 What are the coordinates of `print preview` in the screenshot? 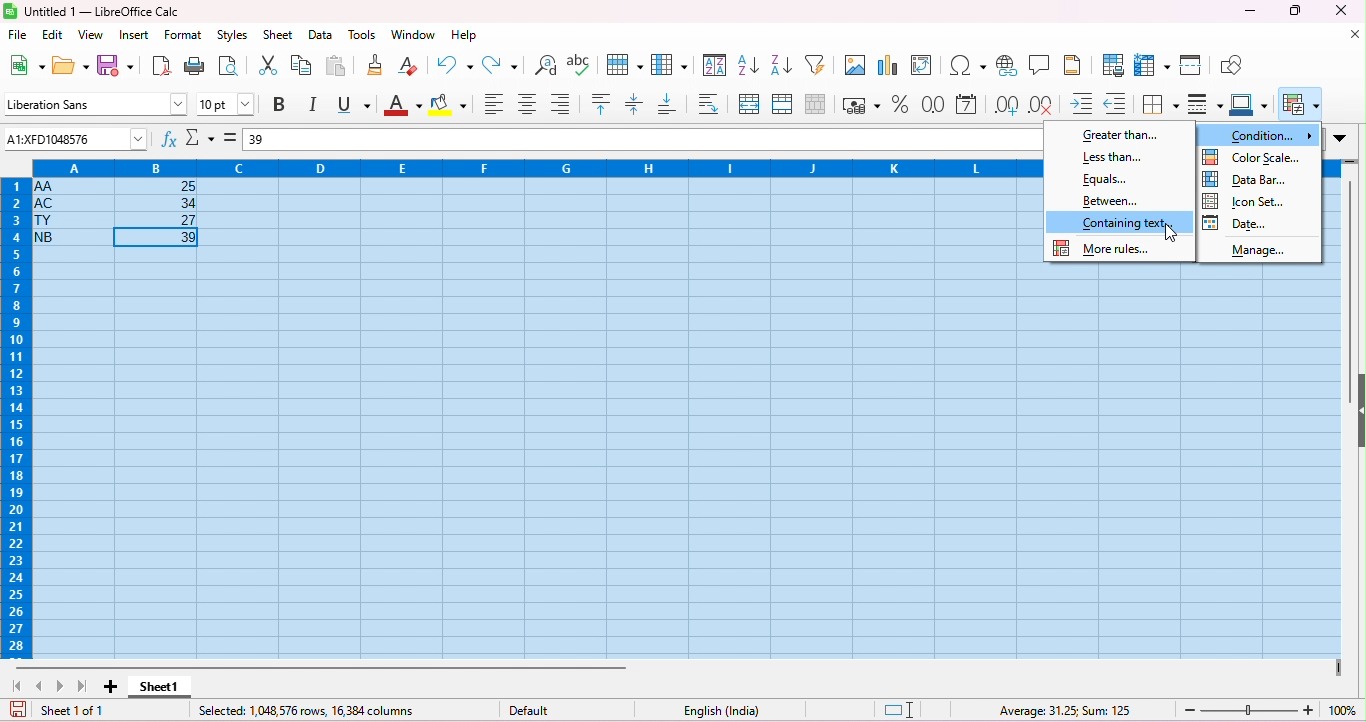 It's located at (230, 66).